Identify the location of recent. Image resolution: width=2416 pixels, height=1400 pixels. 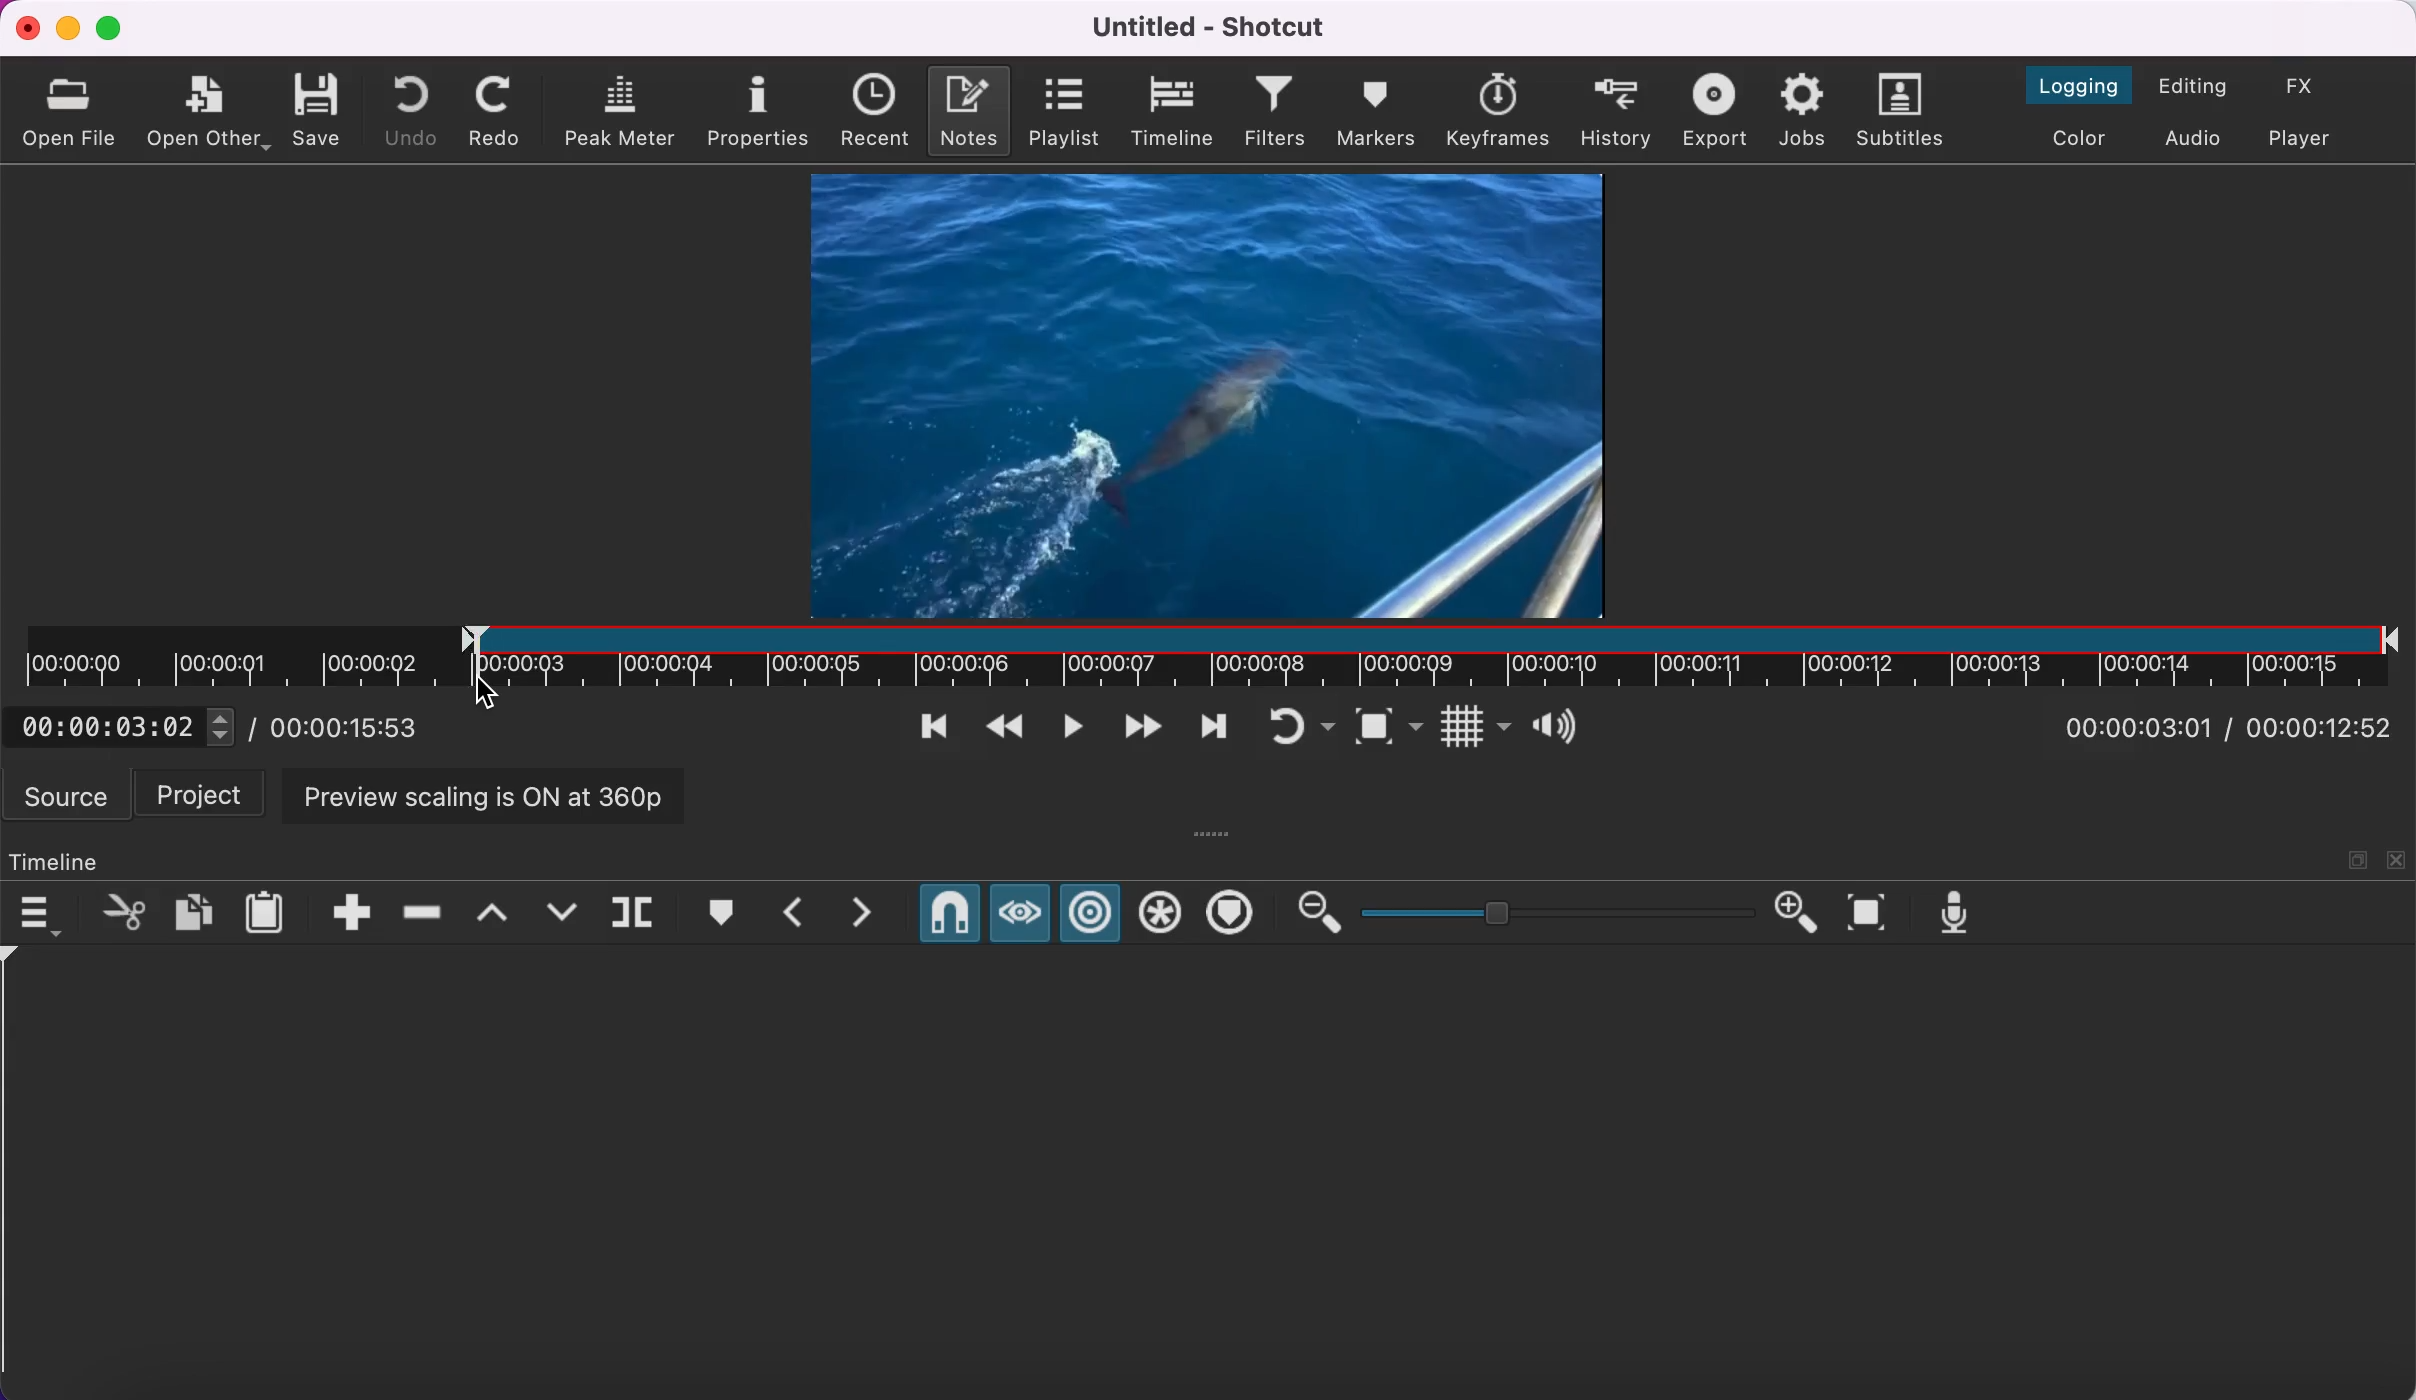
(877, 111).